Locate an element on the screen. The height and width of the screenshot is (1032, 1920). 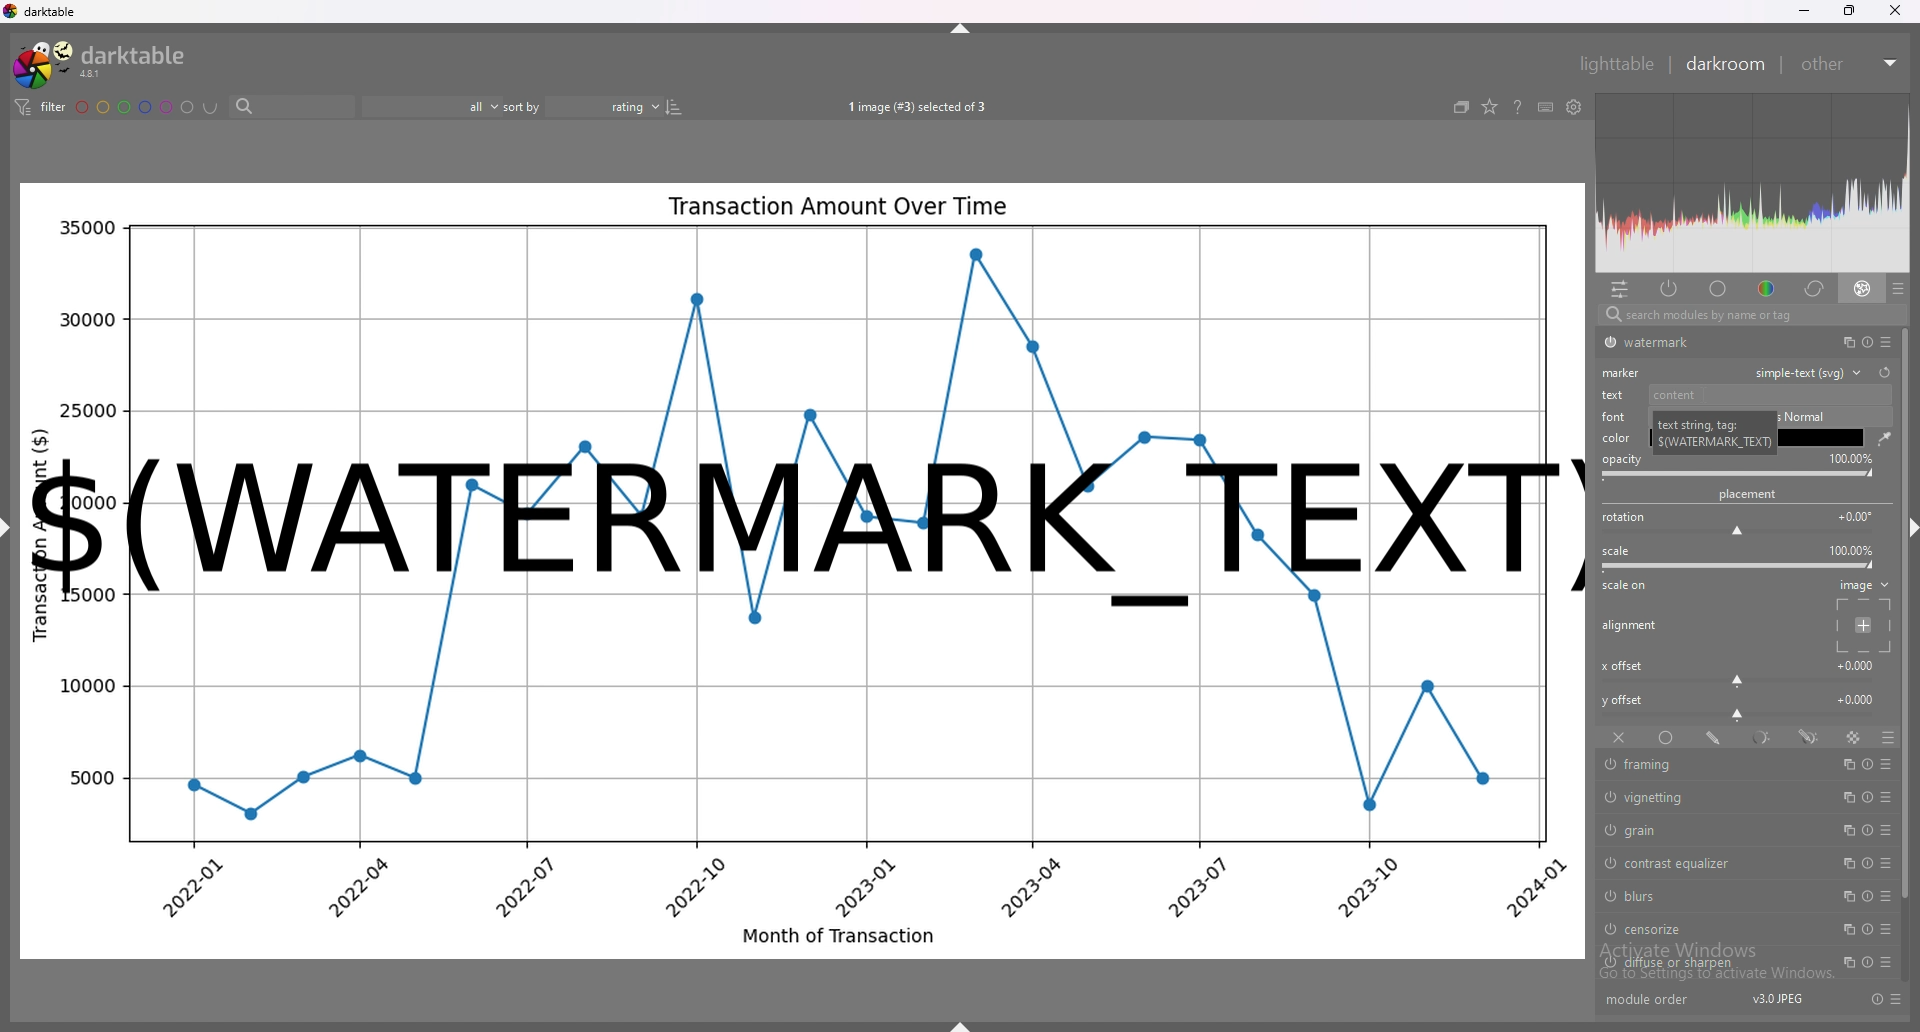
description box is located at coordinates (1714, 432).